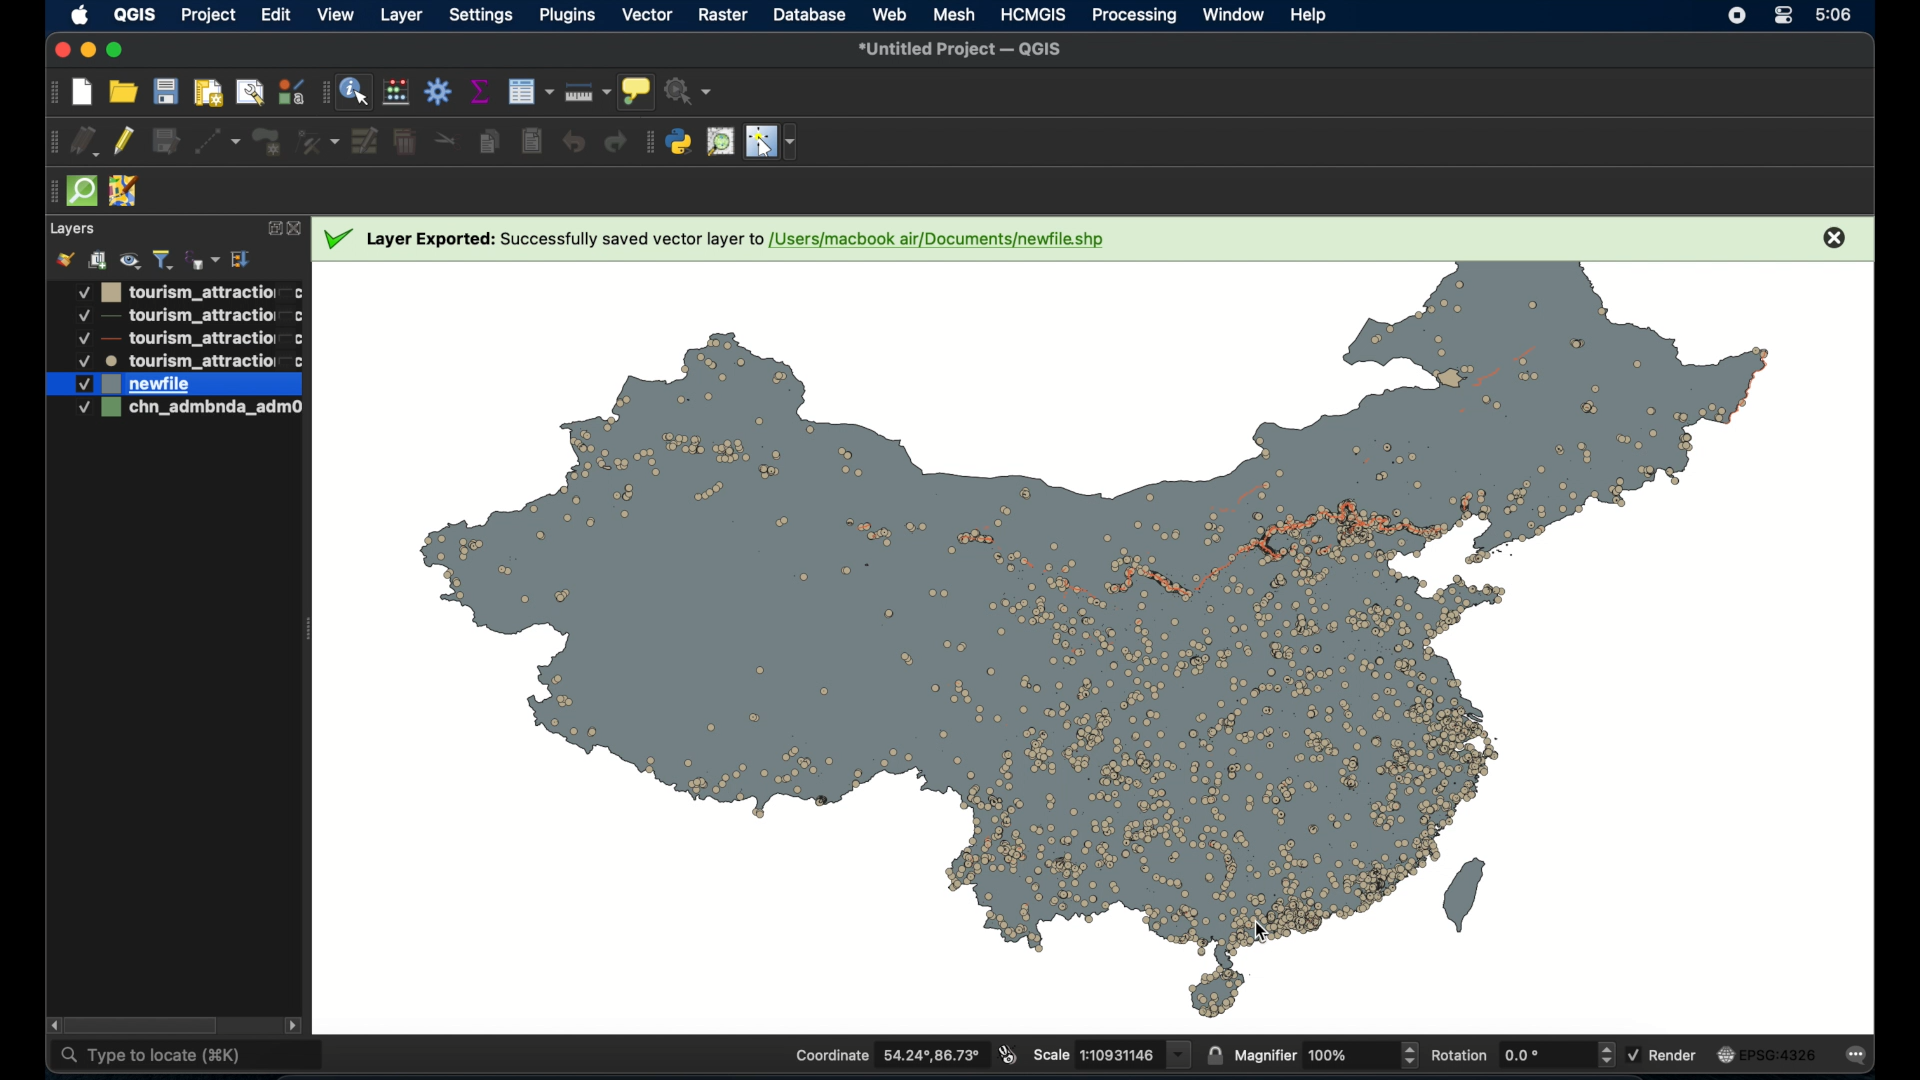 This screenshot has width=1920, height=1080. I want to click on rotation, so click(1521, 1053).